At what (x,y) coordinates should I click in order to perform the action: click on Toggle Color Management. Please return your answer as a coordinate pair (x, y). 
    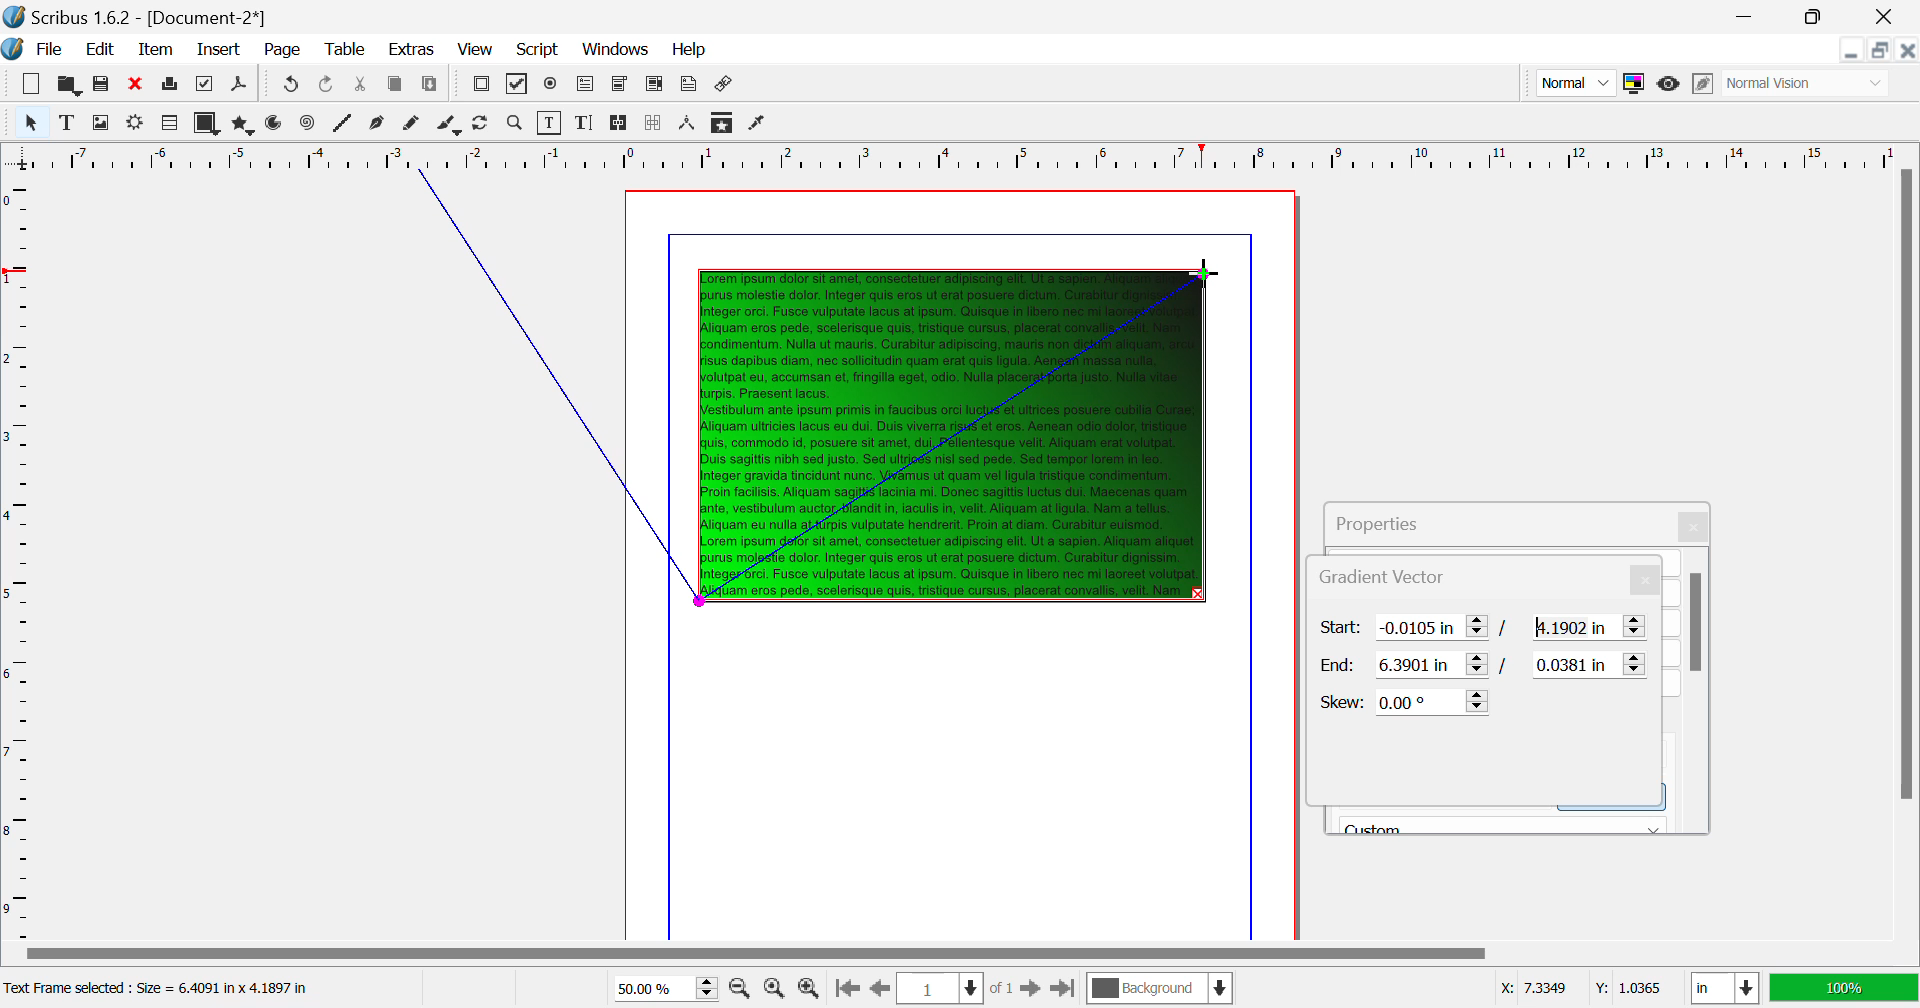
    Looking at the image, I should click on (1633, 83).